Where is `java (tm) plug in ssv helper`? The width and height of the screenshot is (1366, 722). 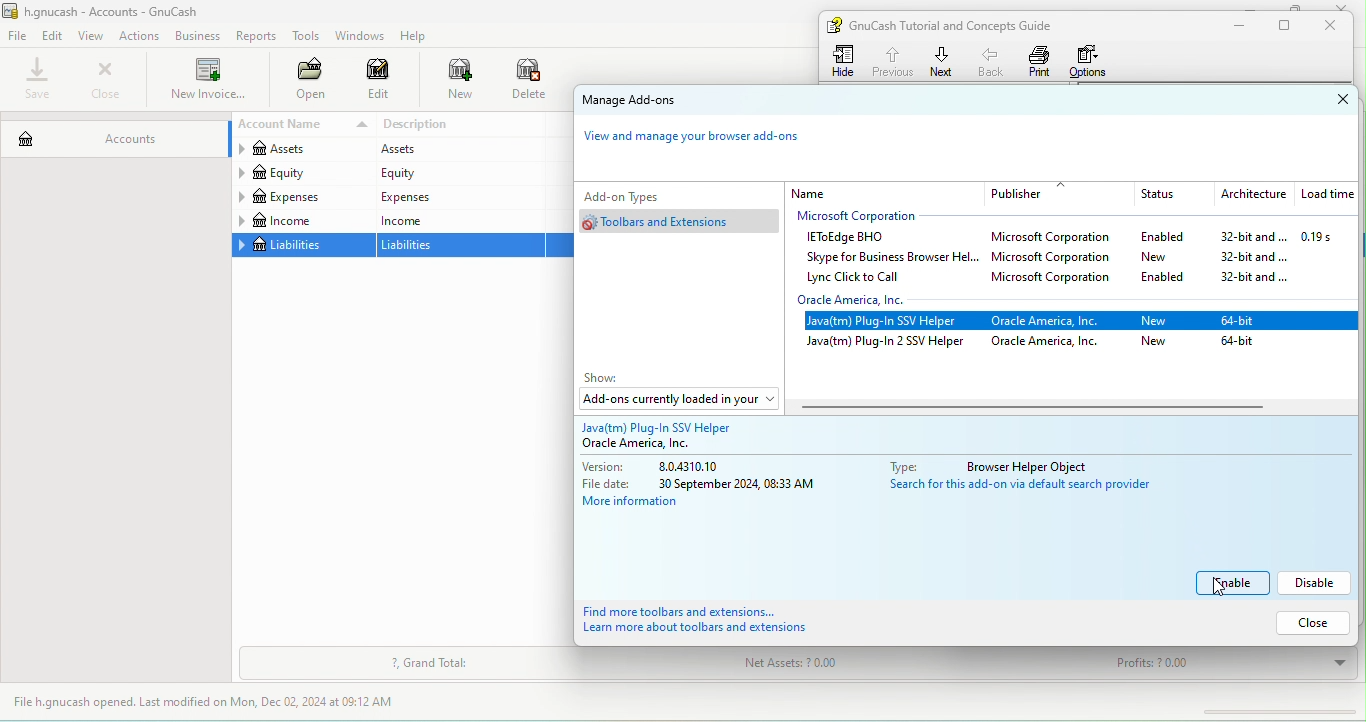
java (tm) plug in ssv helper is located at coordinates (675, 424).